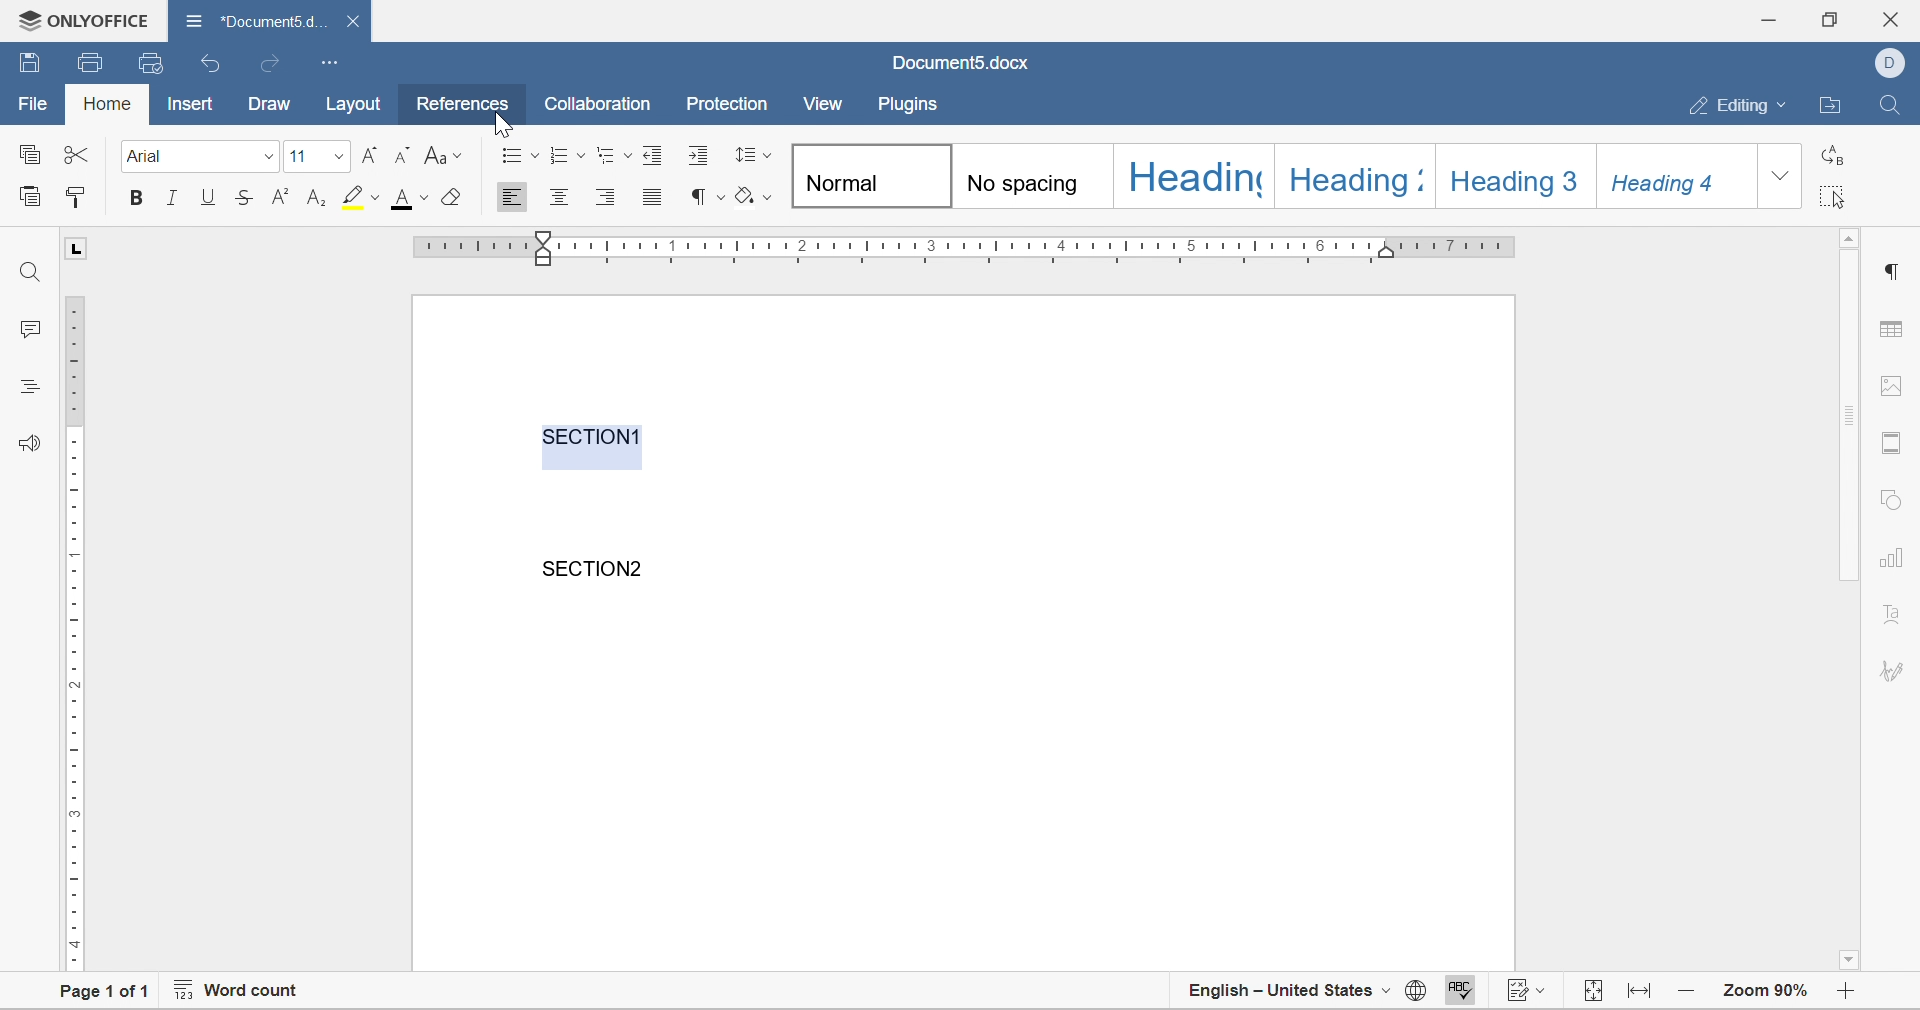  What do you see at coordinates (1890, 444) in the screenshot?
I see `header & footer settings` at bounding box center [1890, 444].